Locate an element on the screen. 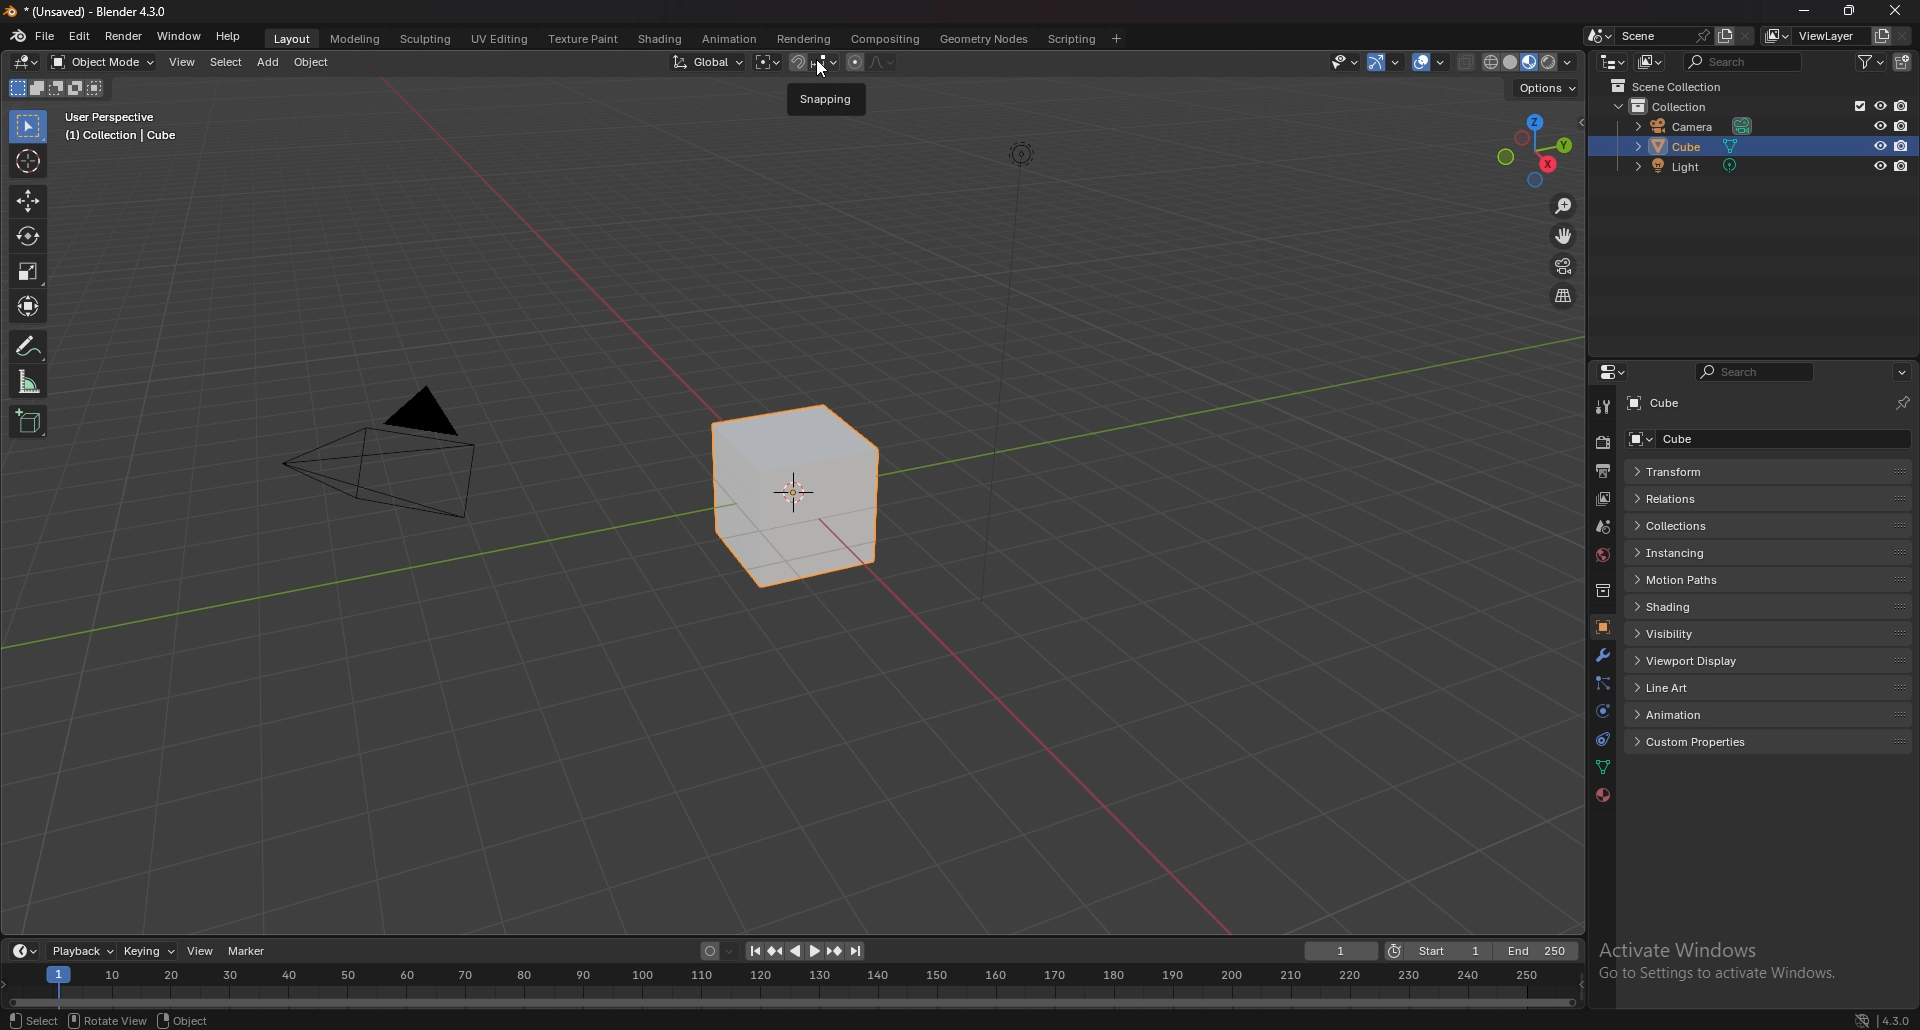 The height and width of the screenshot is (1030, 1920). collection is located at coordinates (1602, 590).